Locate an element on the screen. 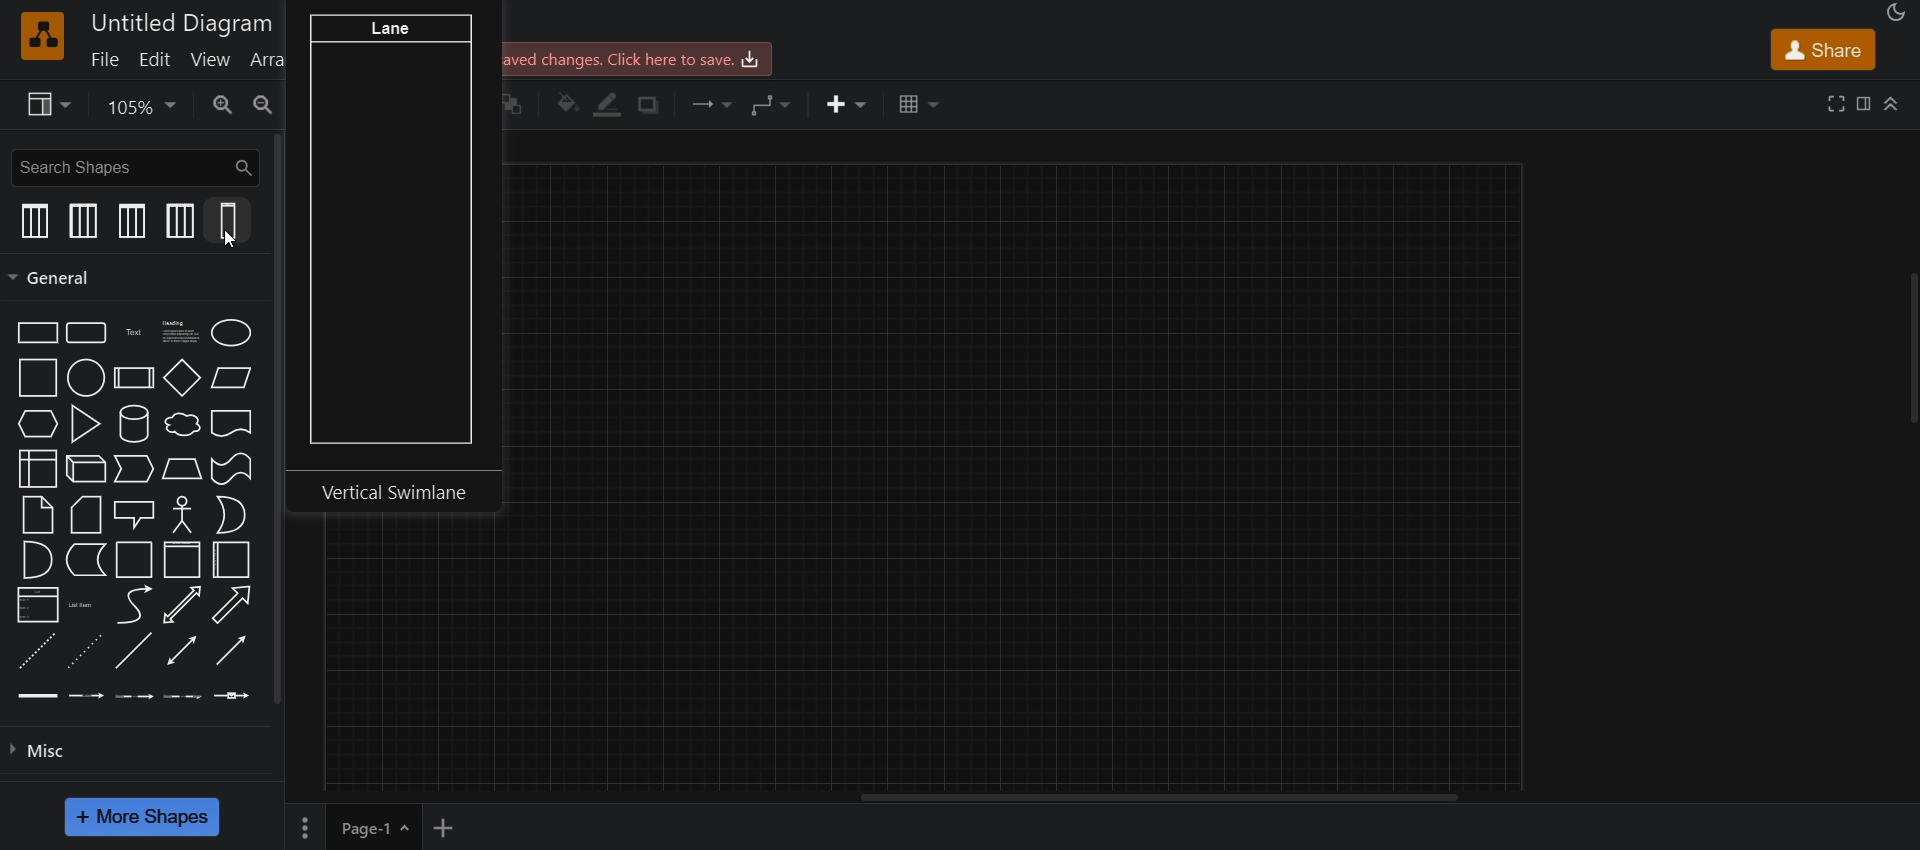 The image size is (1920, 850). hexagon is located at coordinates (39, 426).